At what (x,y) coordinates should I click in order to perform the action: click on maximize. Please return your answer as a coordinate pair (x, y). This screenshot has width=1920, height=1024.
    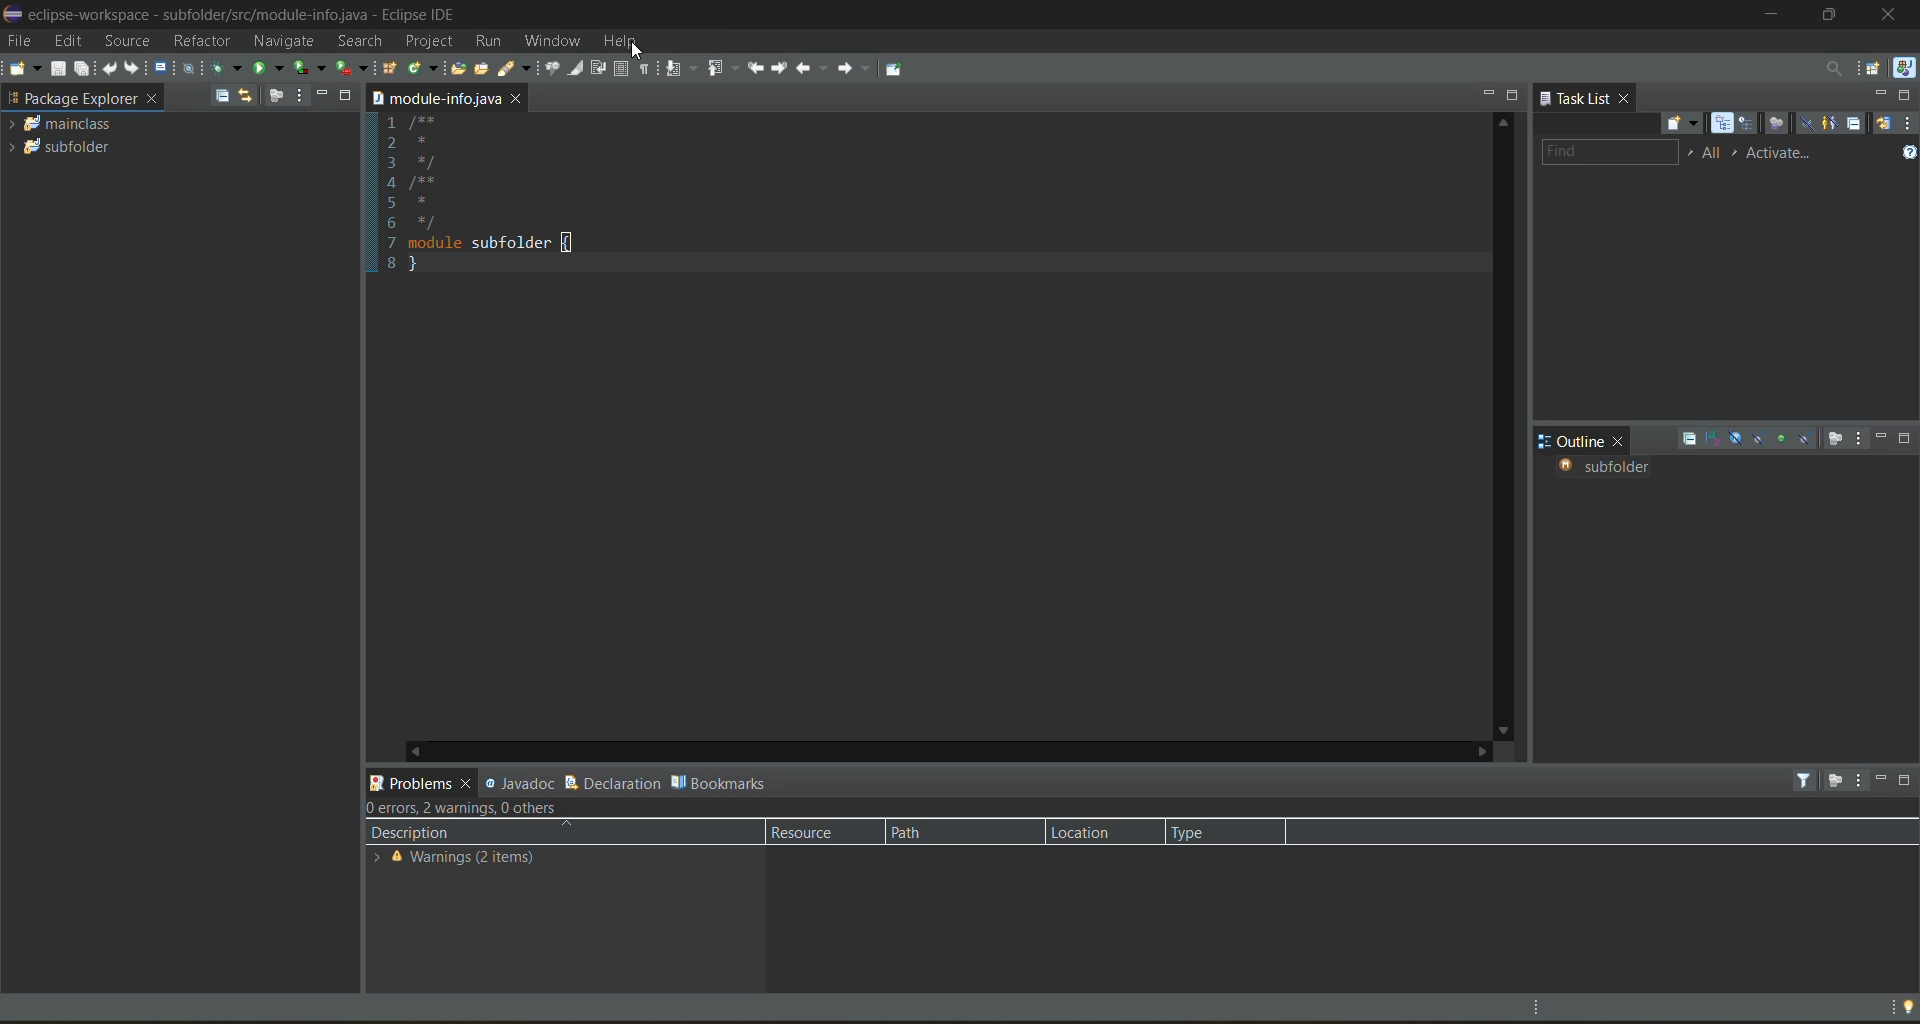
    Looking at the image, I should click on (1908, 437).